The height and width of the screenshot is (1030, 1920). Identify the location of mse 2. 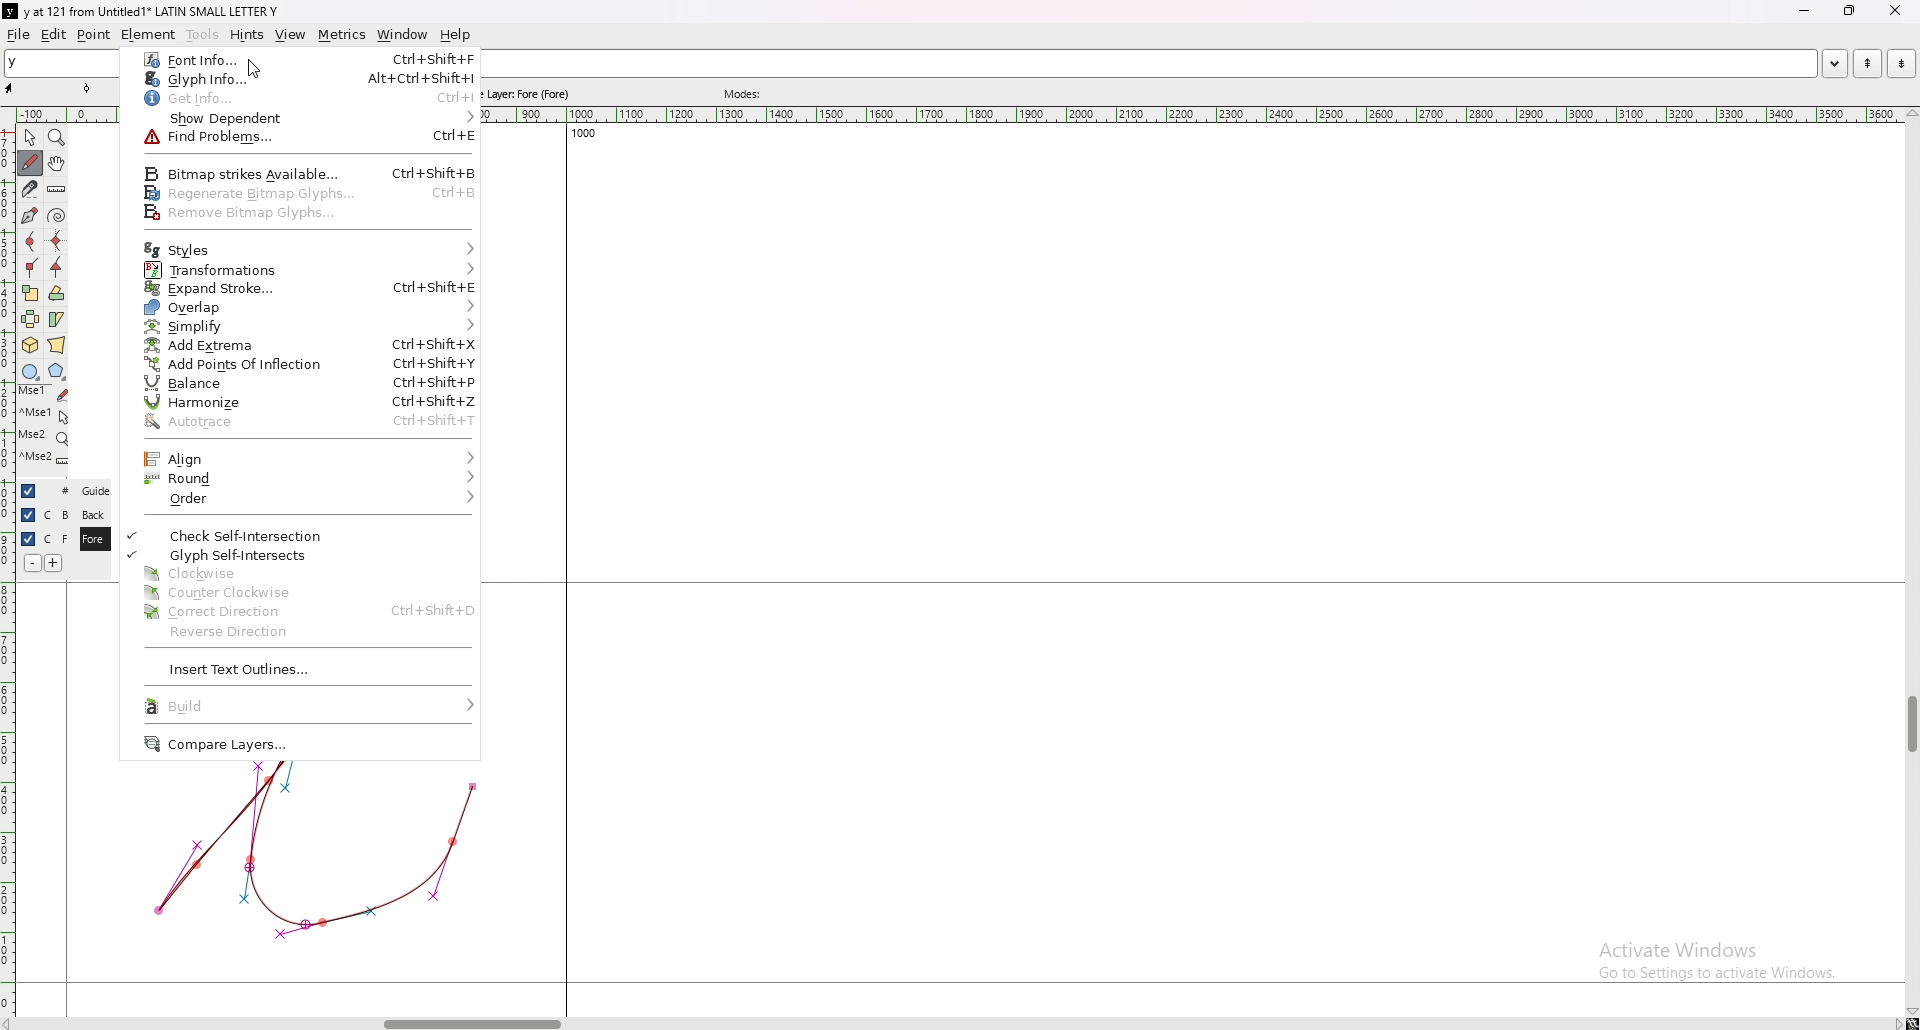
(44, 460).